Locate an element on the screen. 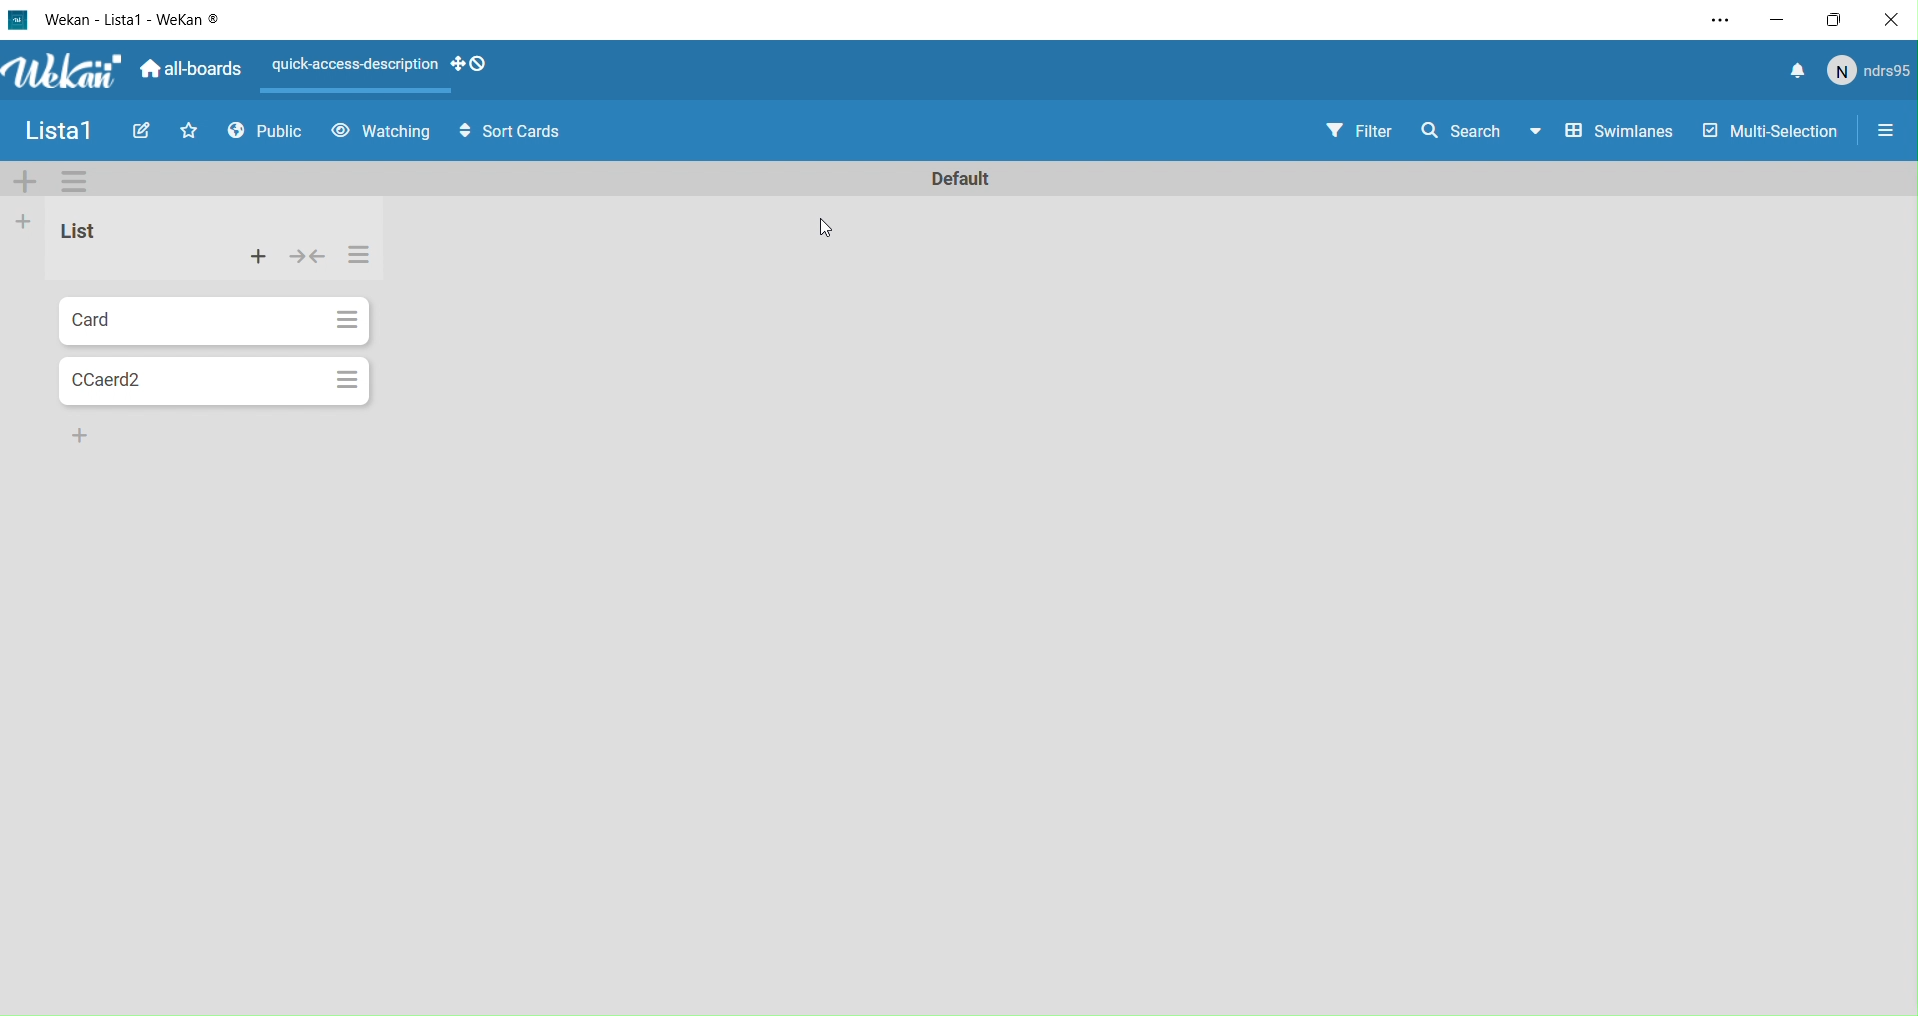  Favourites is located at coordinates (187, 131).